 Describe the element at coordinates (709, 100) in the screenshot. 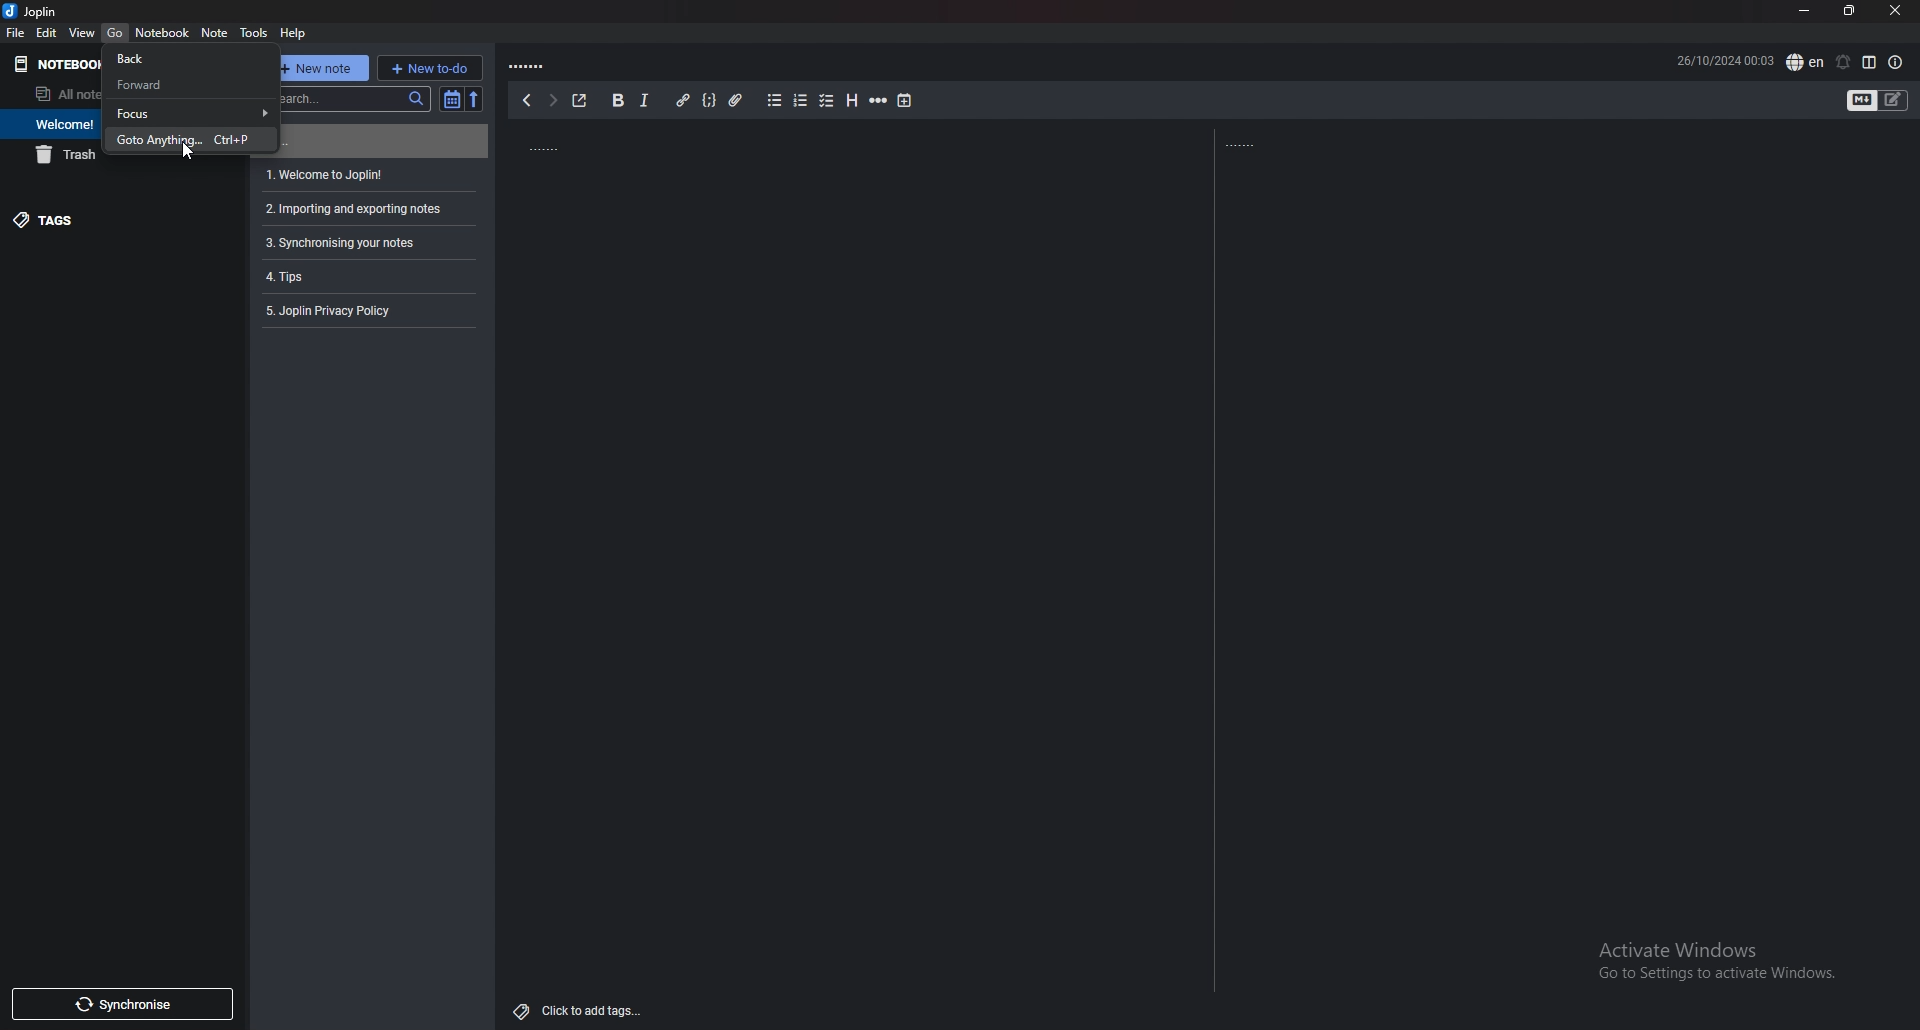

I see `code` at that location.